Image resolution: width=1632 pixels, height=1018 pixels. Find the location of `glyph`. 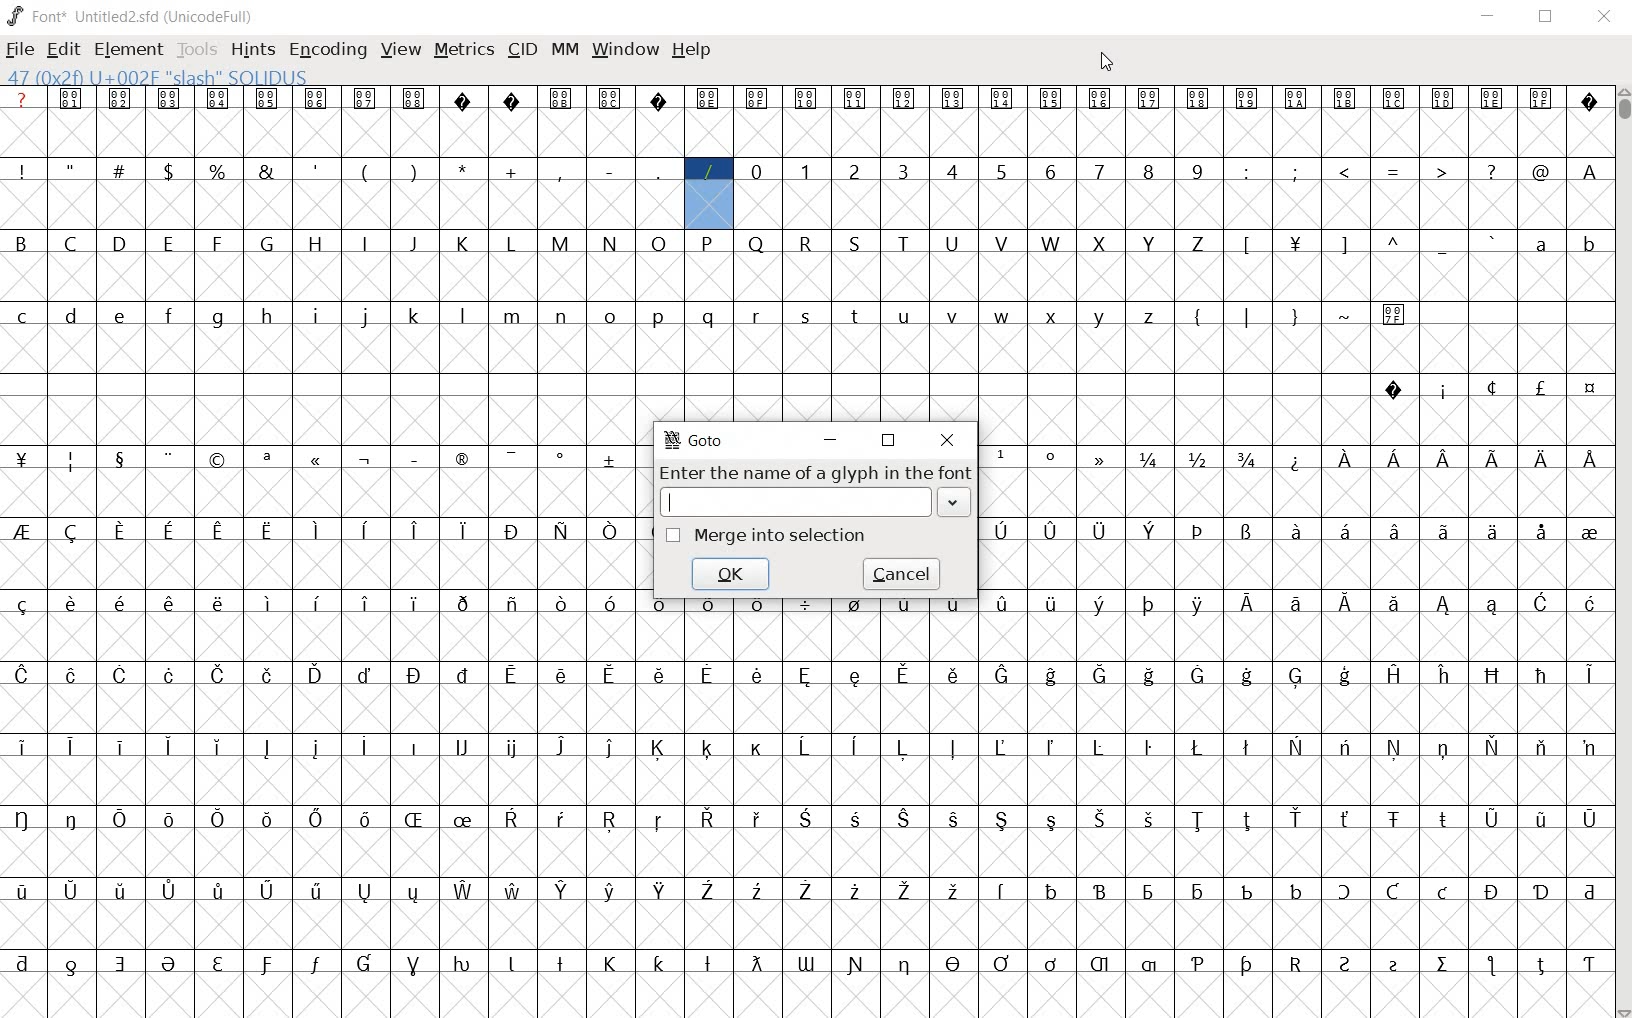

glyph is located at coordinates (708, 748).